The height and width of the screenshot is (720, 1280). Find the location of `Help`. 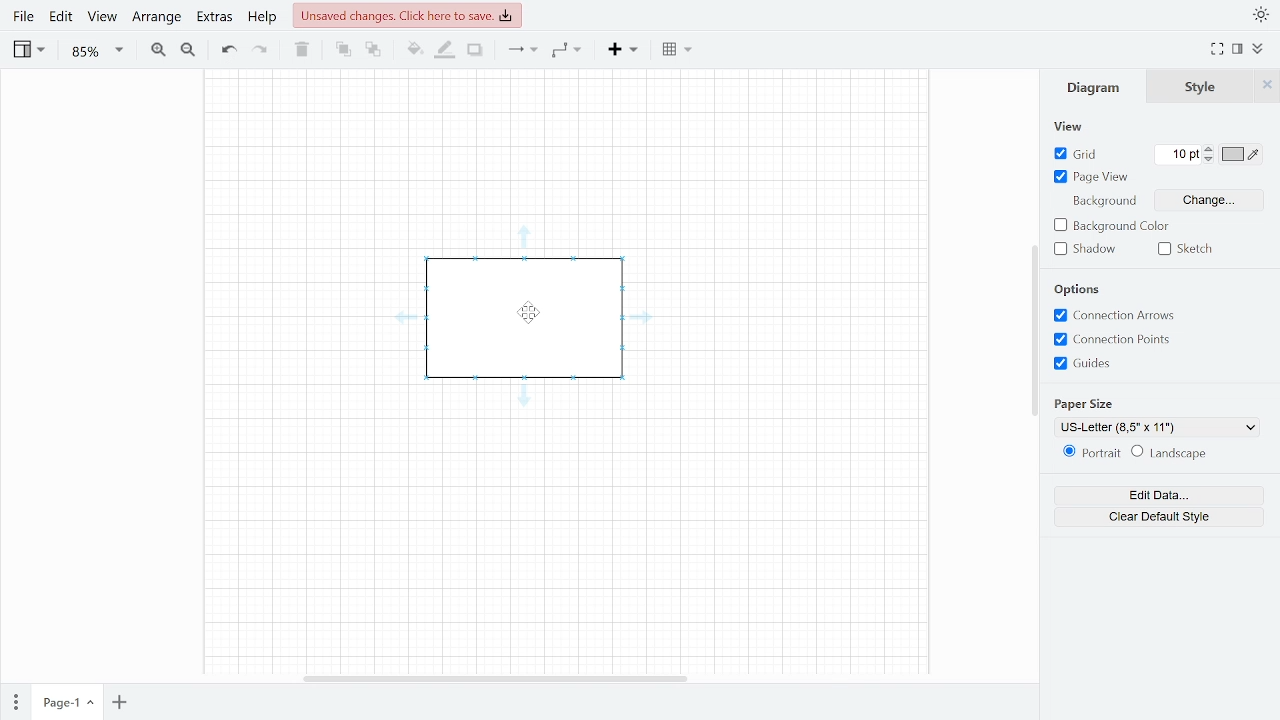

Help is located at coordinates (262, 18).